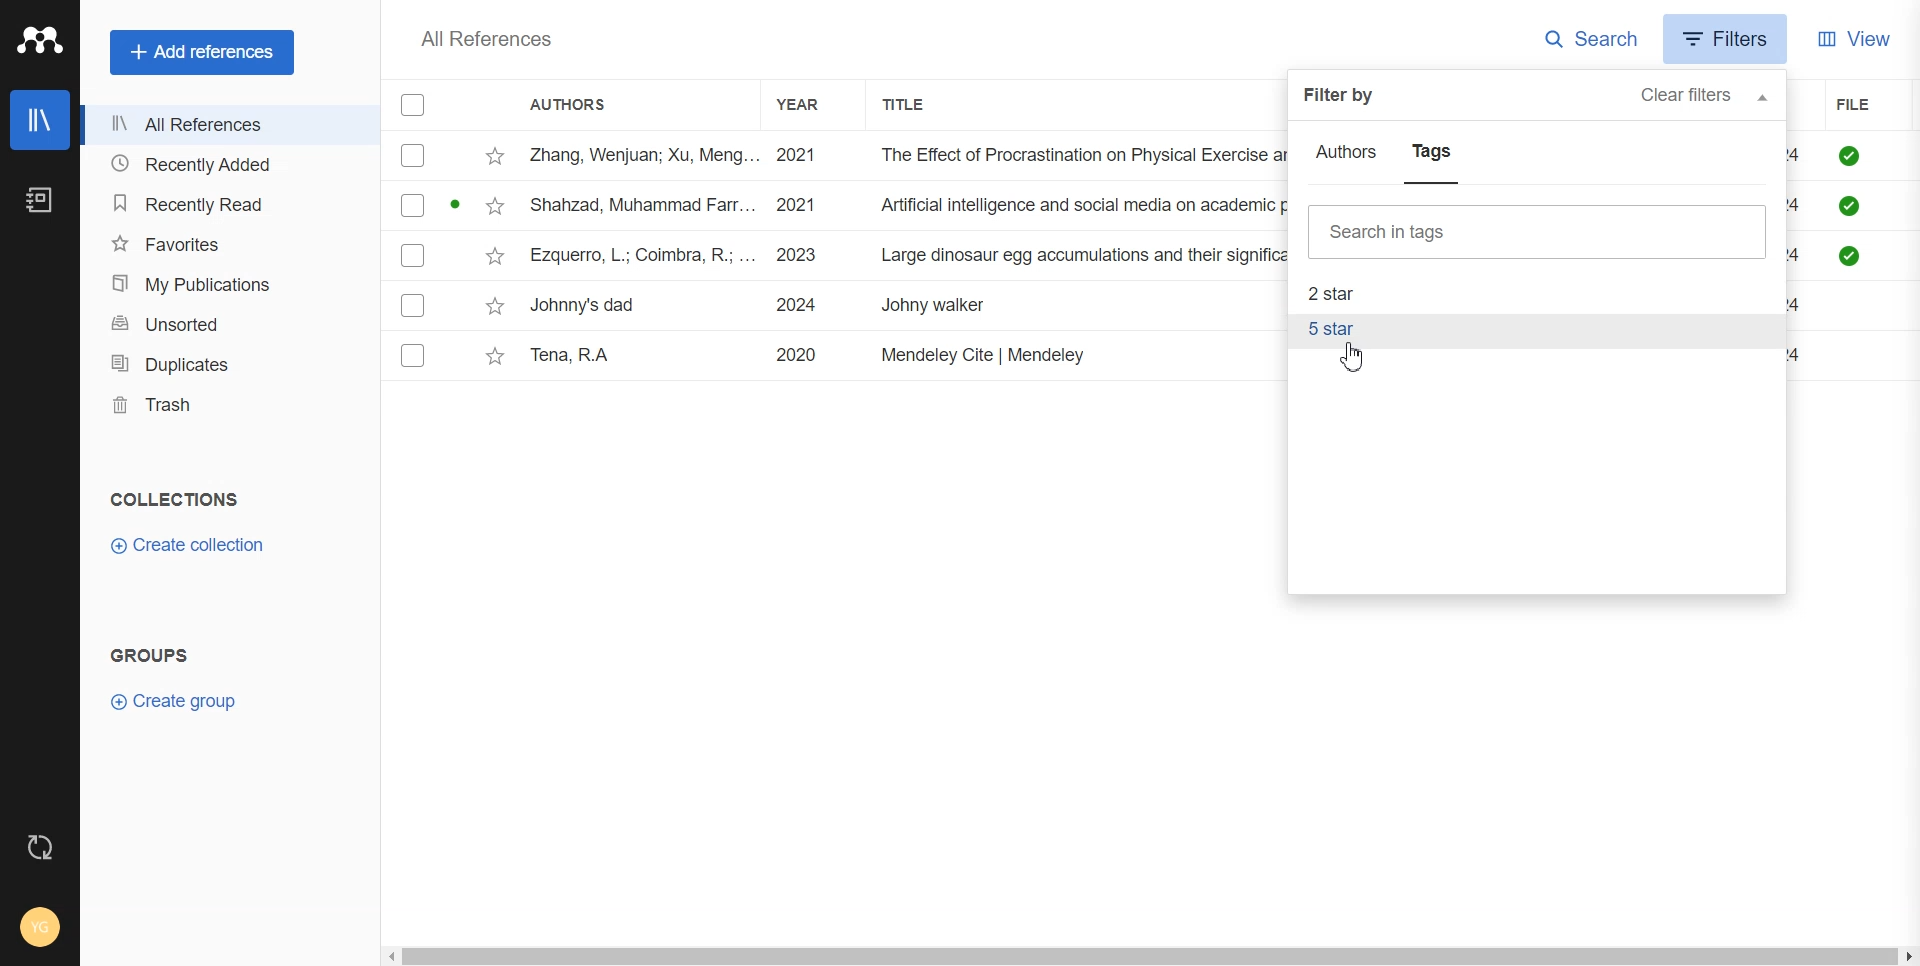 The width and height of the screenshot is (1920, 966). What do you see at coordinates (1908, 523) in the screenshot?
I see `Vertical scroll bar` at bounding box center [1908, 523].